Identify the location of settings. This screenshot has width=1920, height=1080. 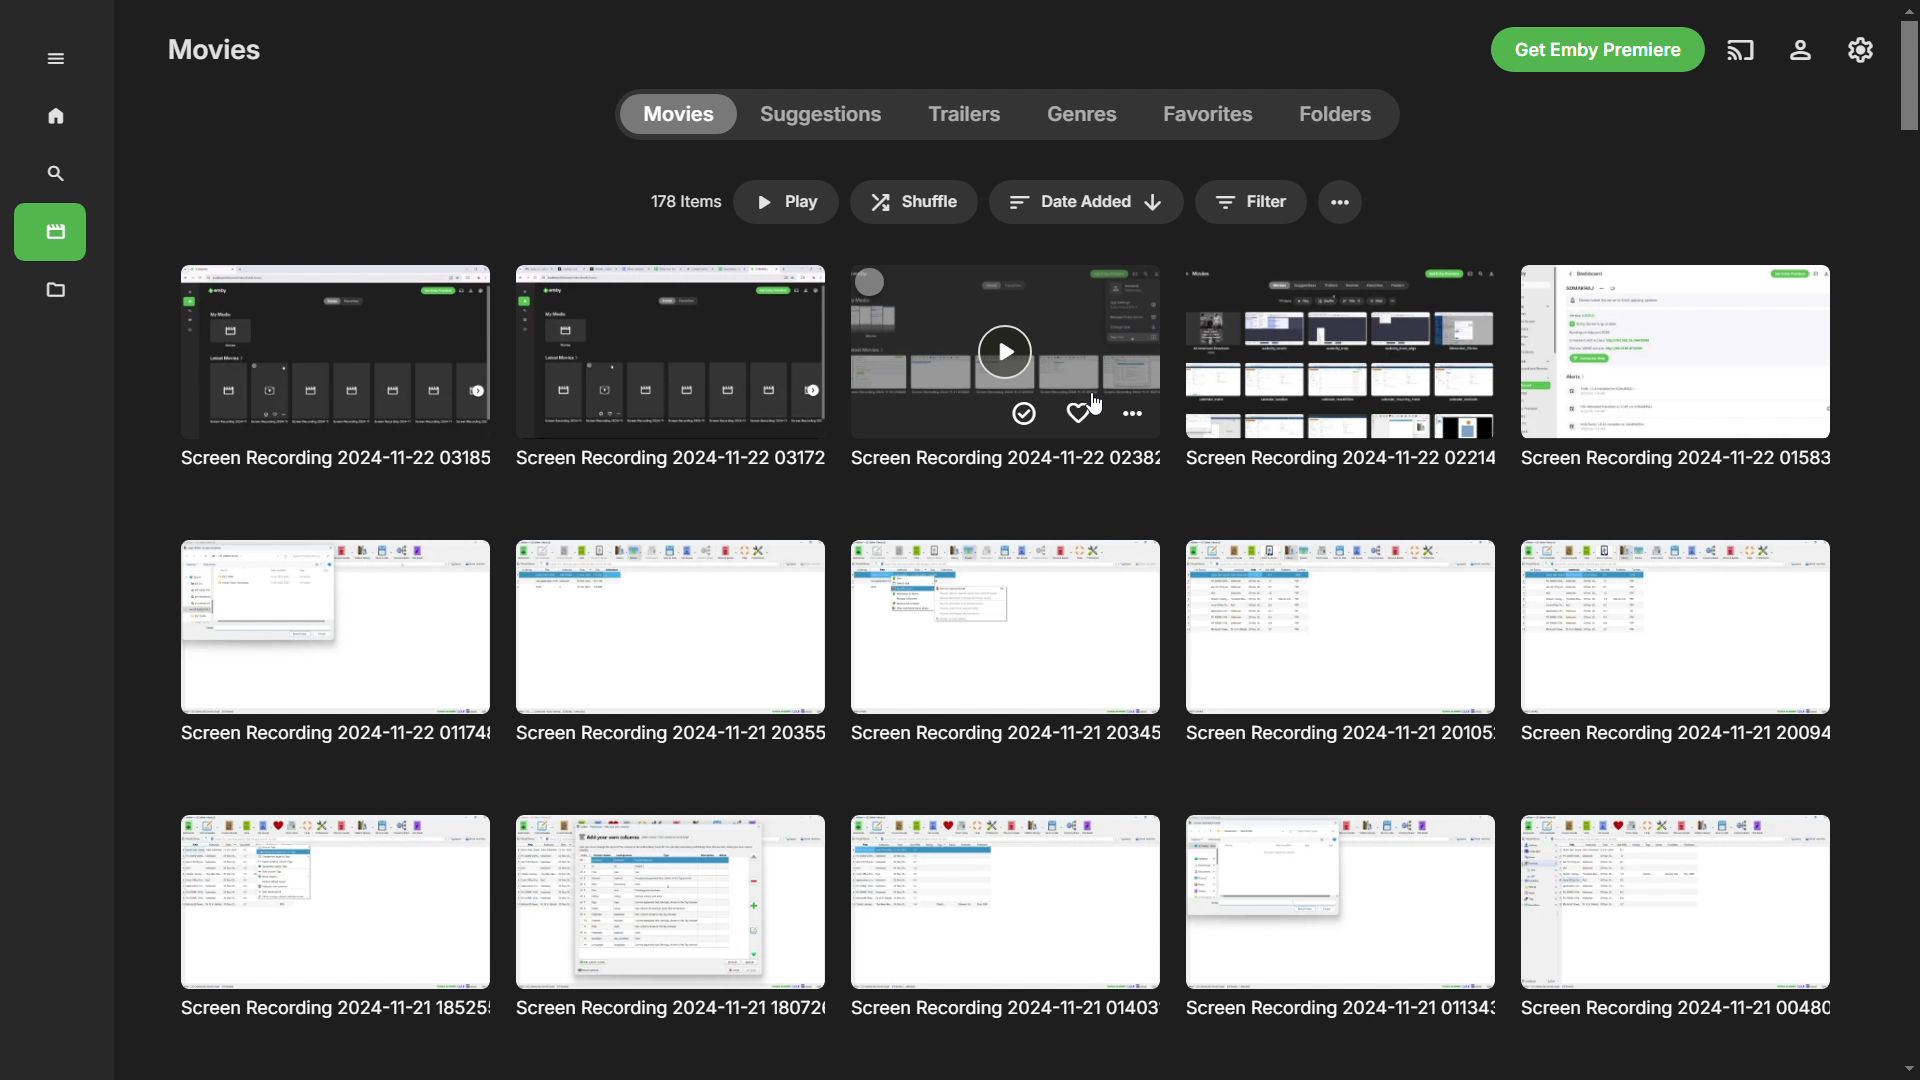
(1860, 49).